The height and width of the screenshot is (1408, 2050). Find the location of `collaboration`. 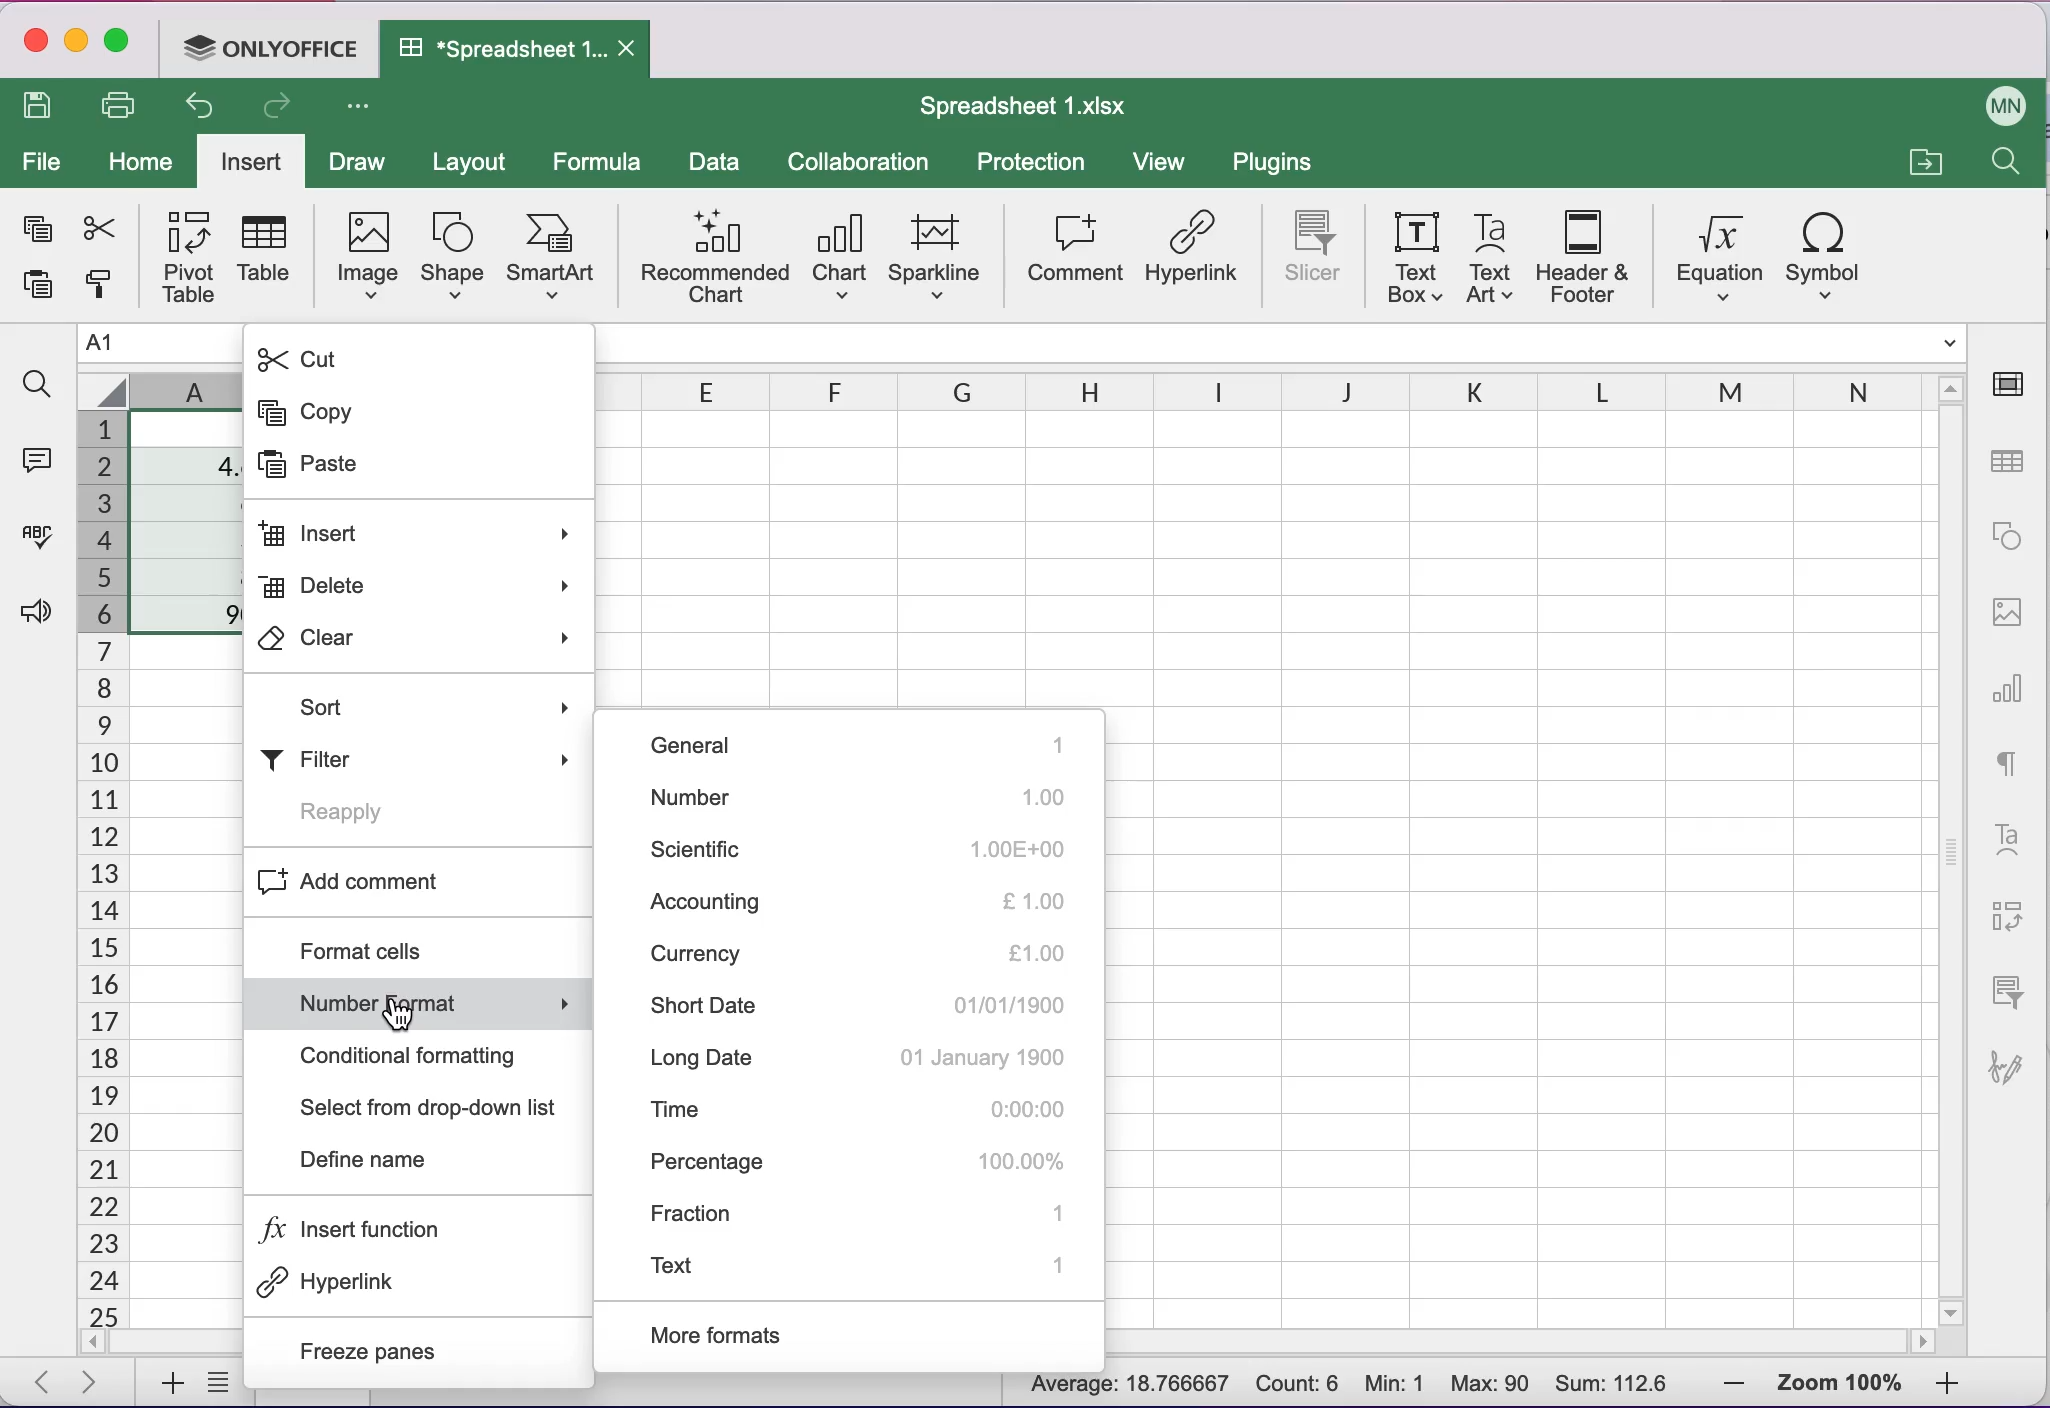

collaboration is located at coordinates (862, 161).